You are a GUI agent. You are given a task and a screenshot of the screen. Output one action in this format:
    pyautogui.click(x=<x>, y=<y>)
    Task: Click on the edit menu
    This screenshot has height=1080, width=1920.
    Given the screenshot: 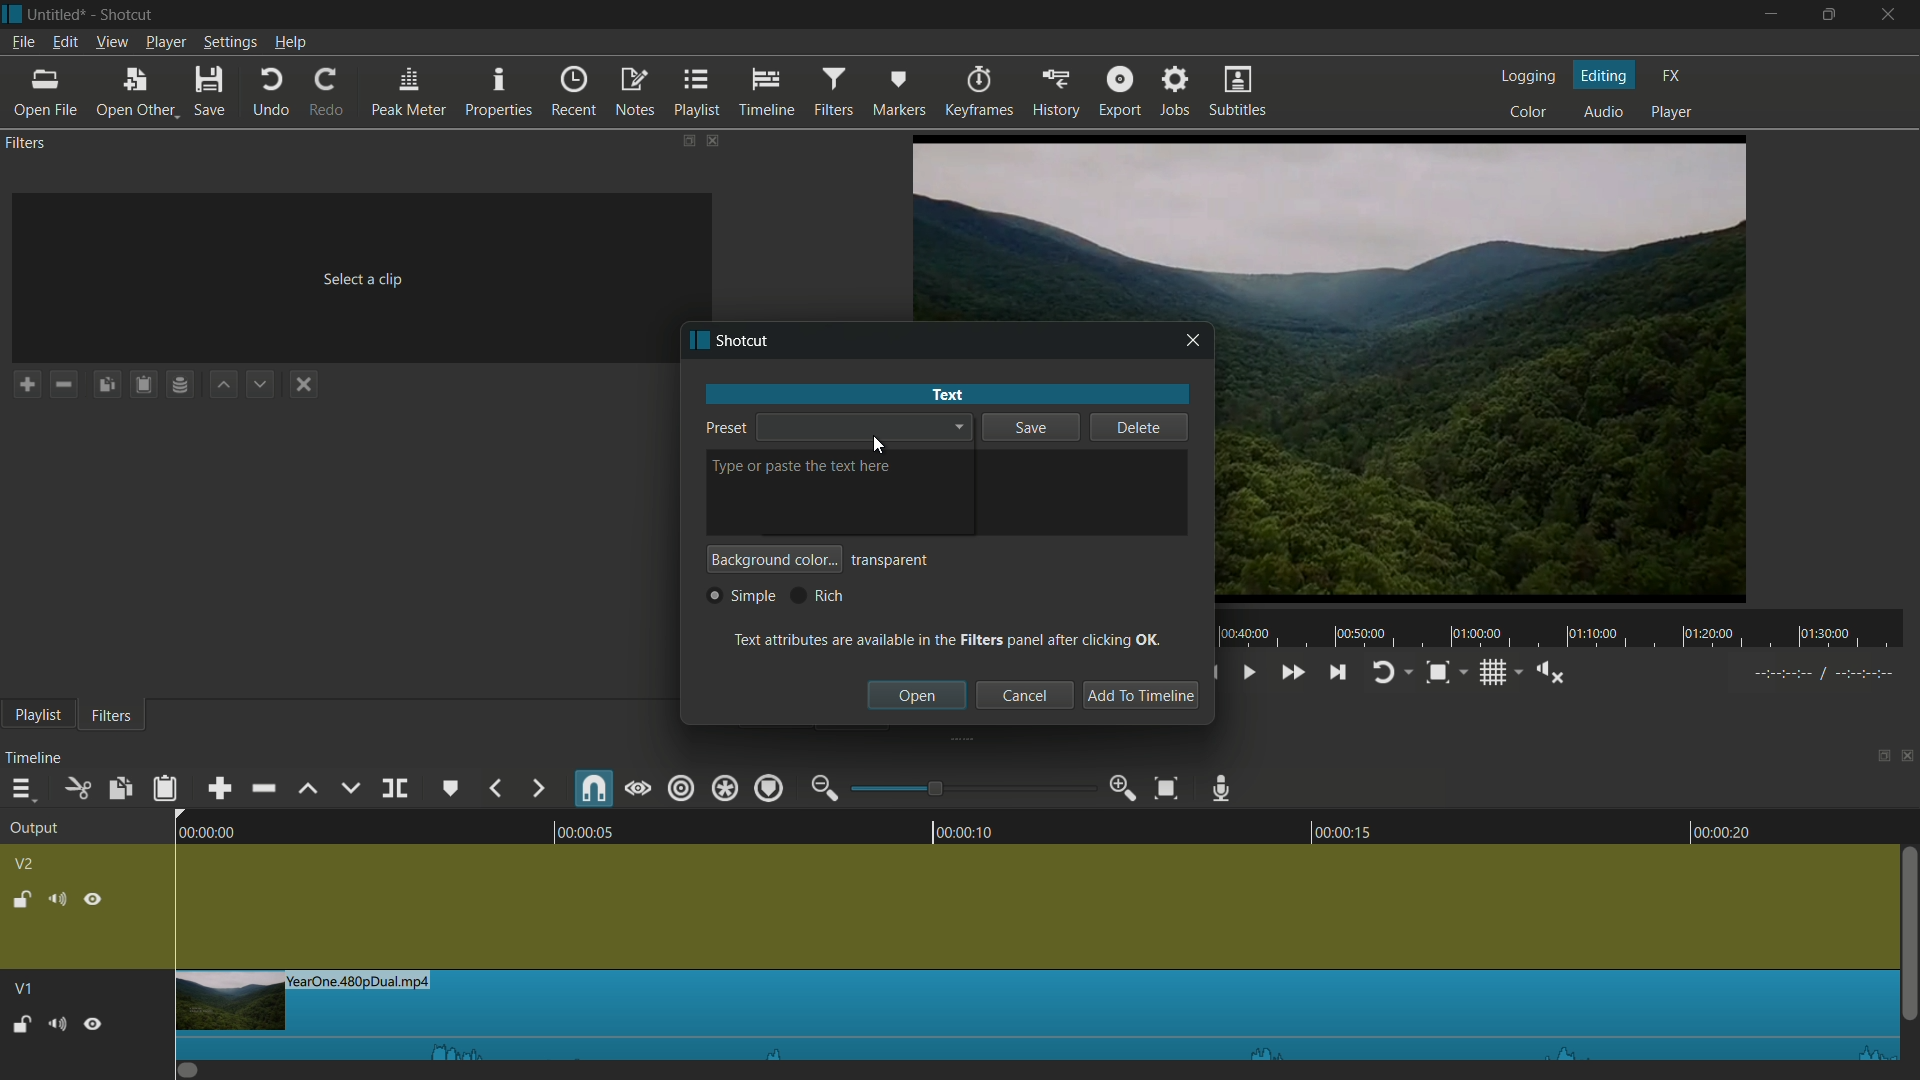 What is the action you would take?
    pyautogui.click(x=64, y=42)
    